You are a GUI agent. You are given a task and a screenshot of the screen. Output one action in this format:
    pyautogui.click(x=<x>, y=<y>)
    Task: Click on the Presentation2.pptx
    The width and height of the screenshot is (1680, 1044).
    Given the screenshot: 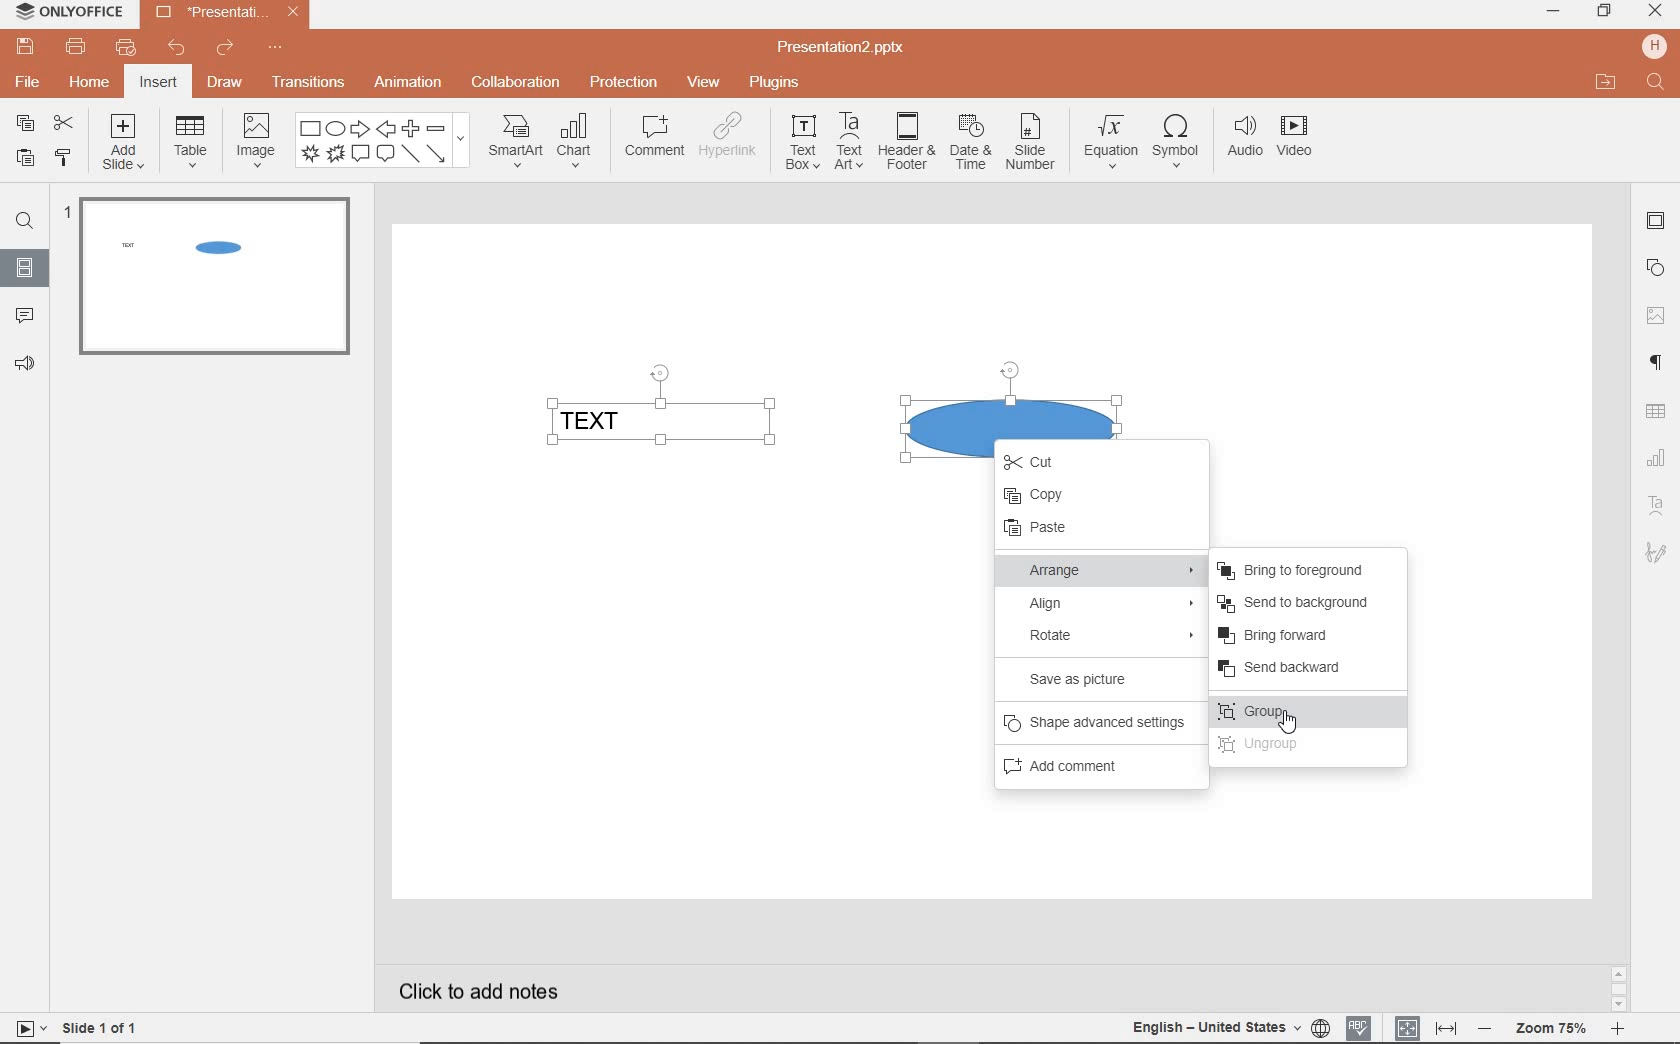 What is the action you would take?
    pyautogui.click(x=842, y=48)
    